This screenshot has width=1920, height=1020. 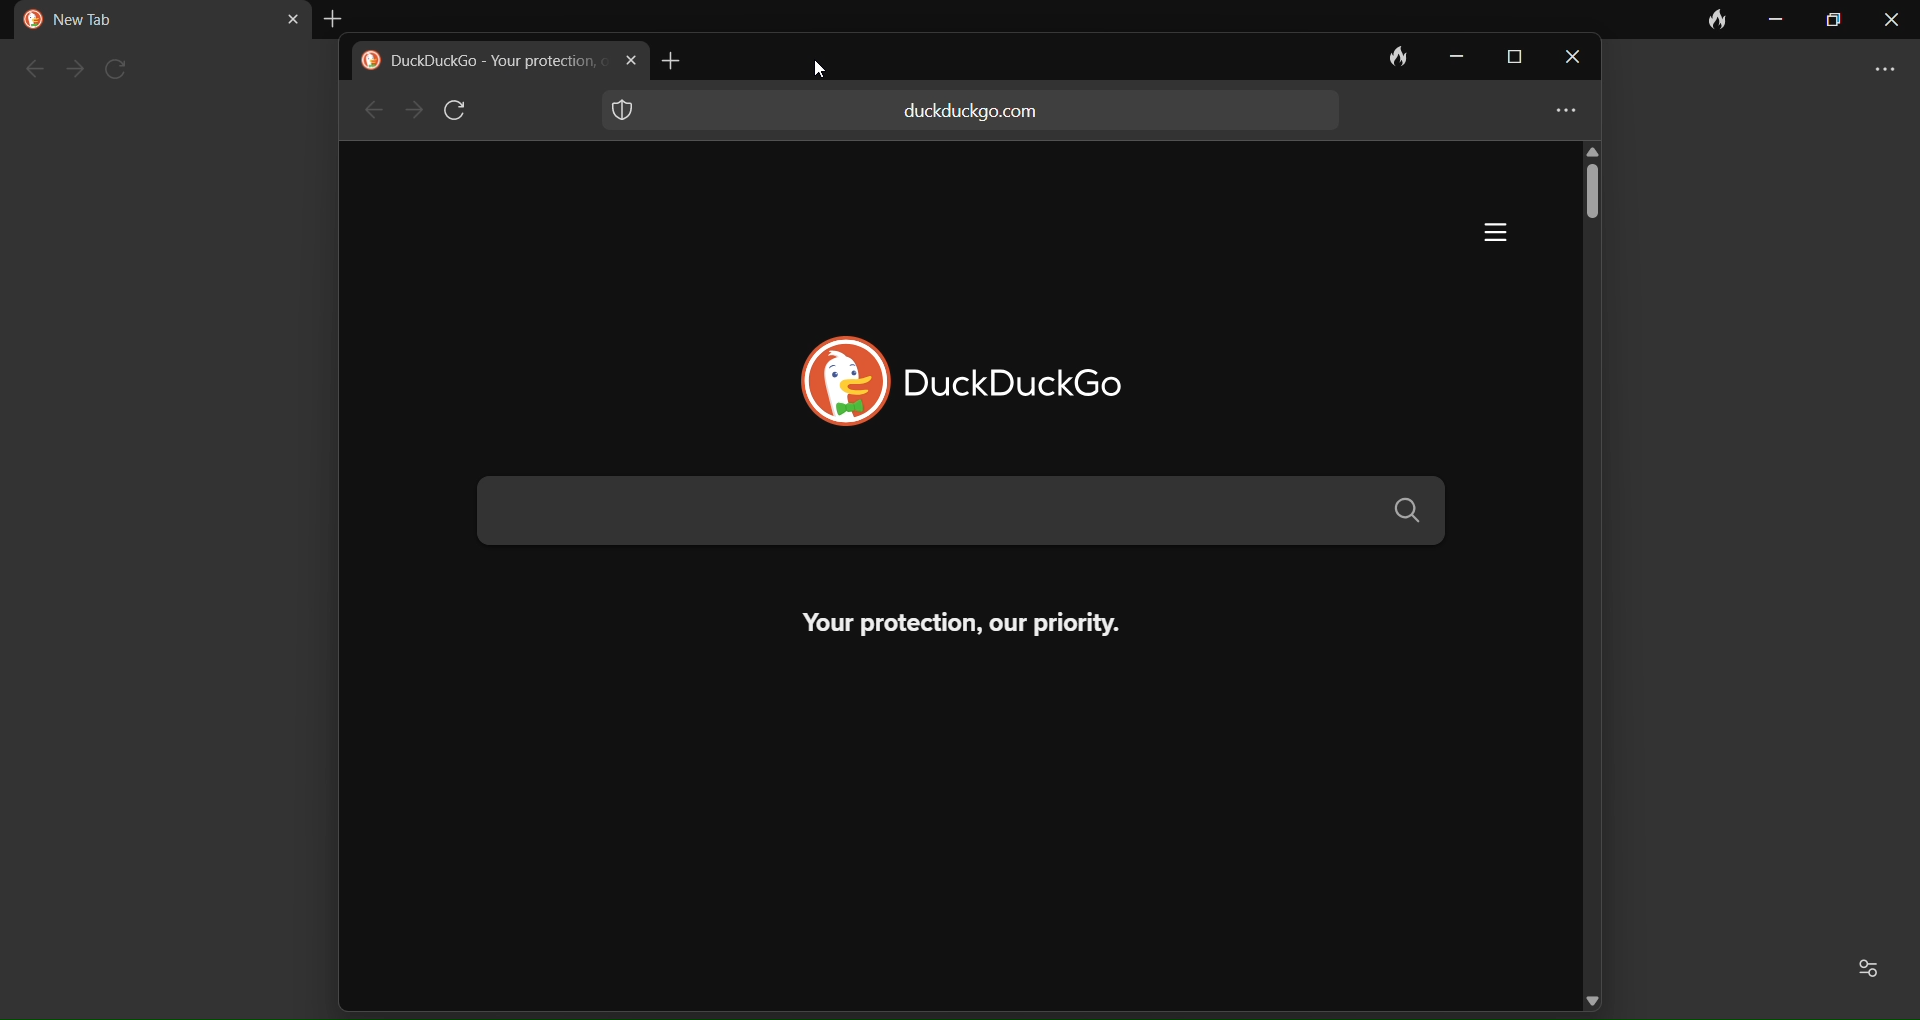 I want to click on menu, so click(x=1559, y=113).